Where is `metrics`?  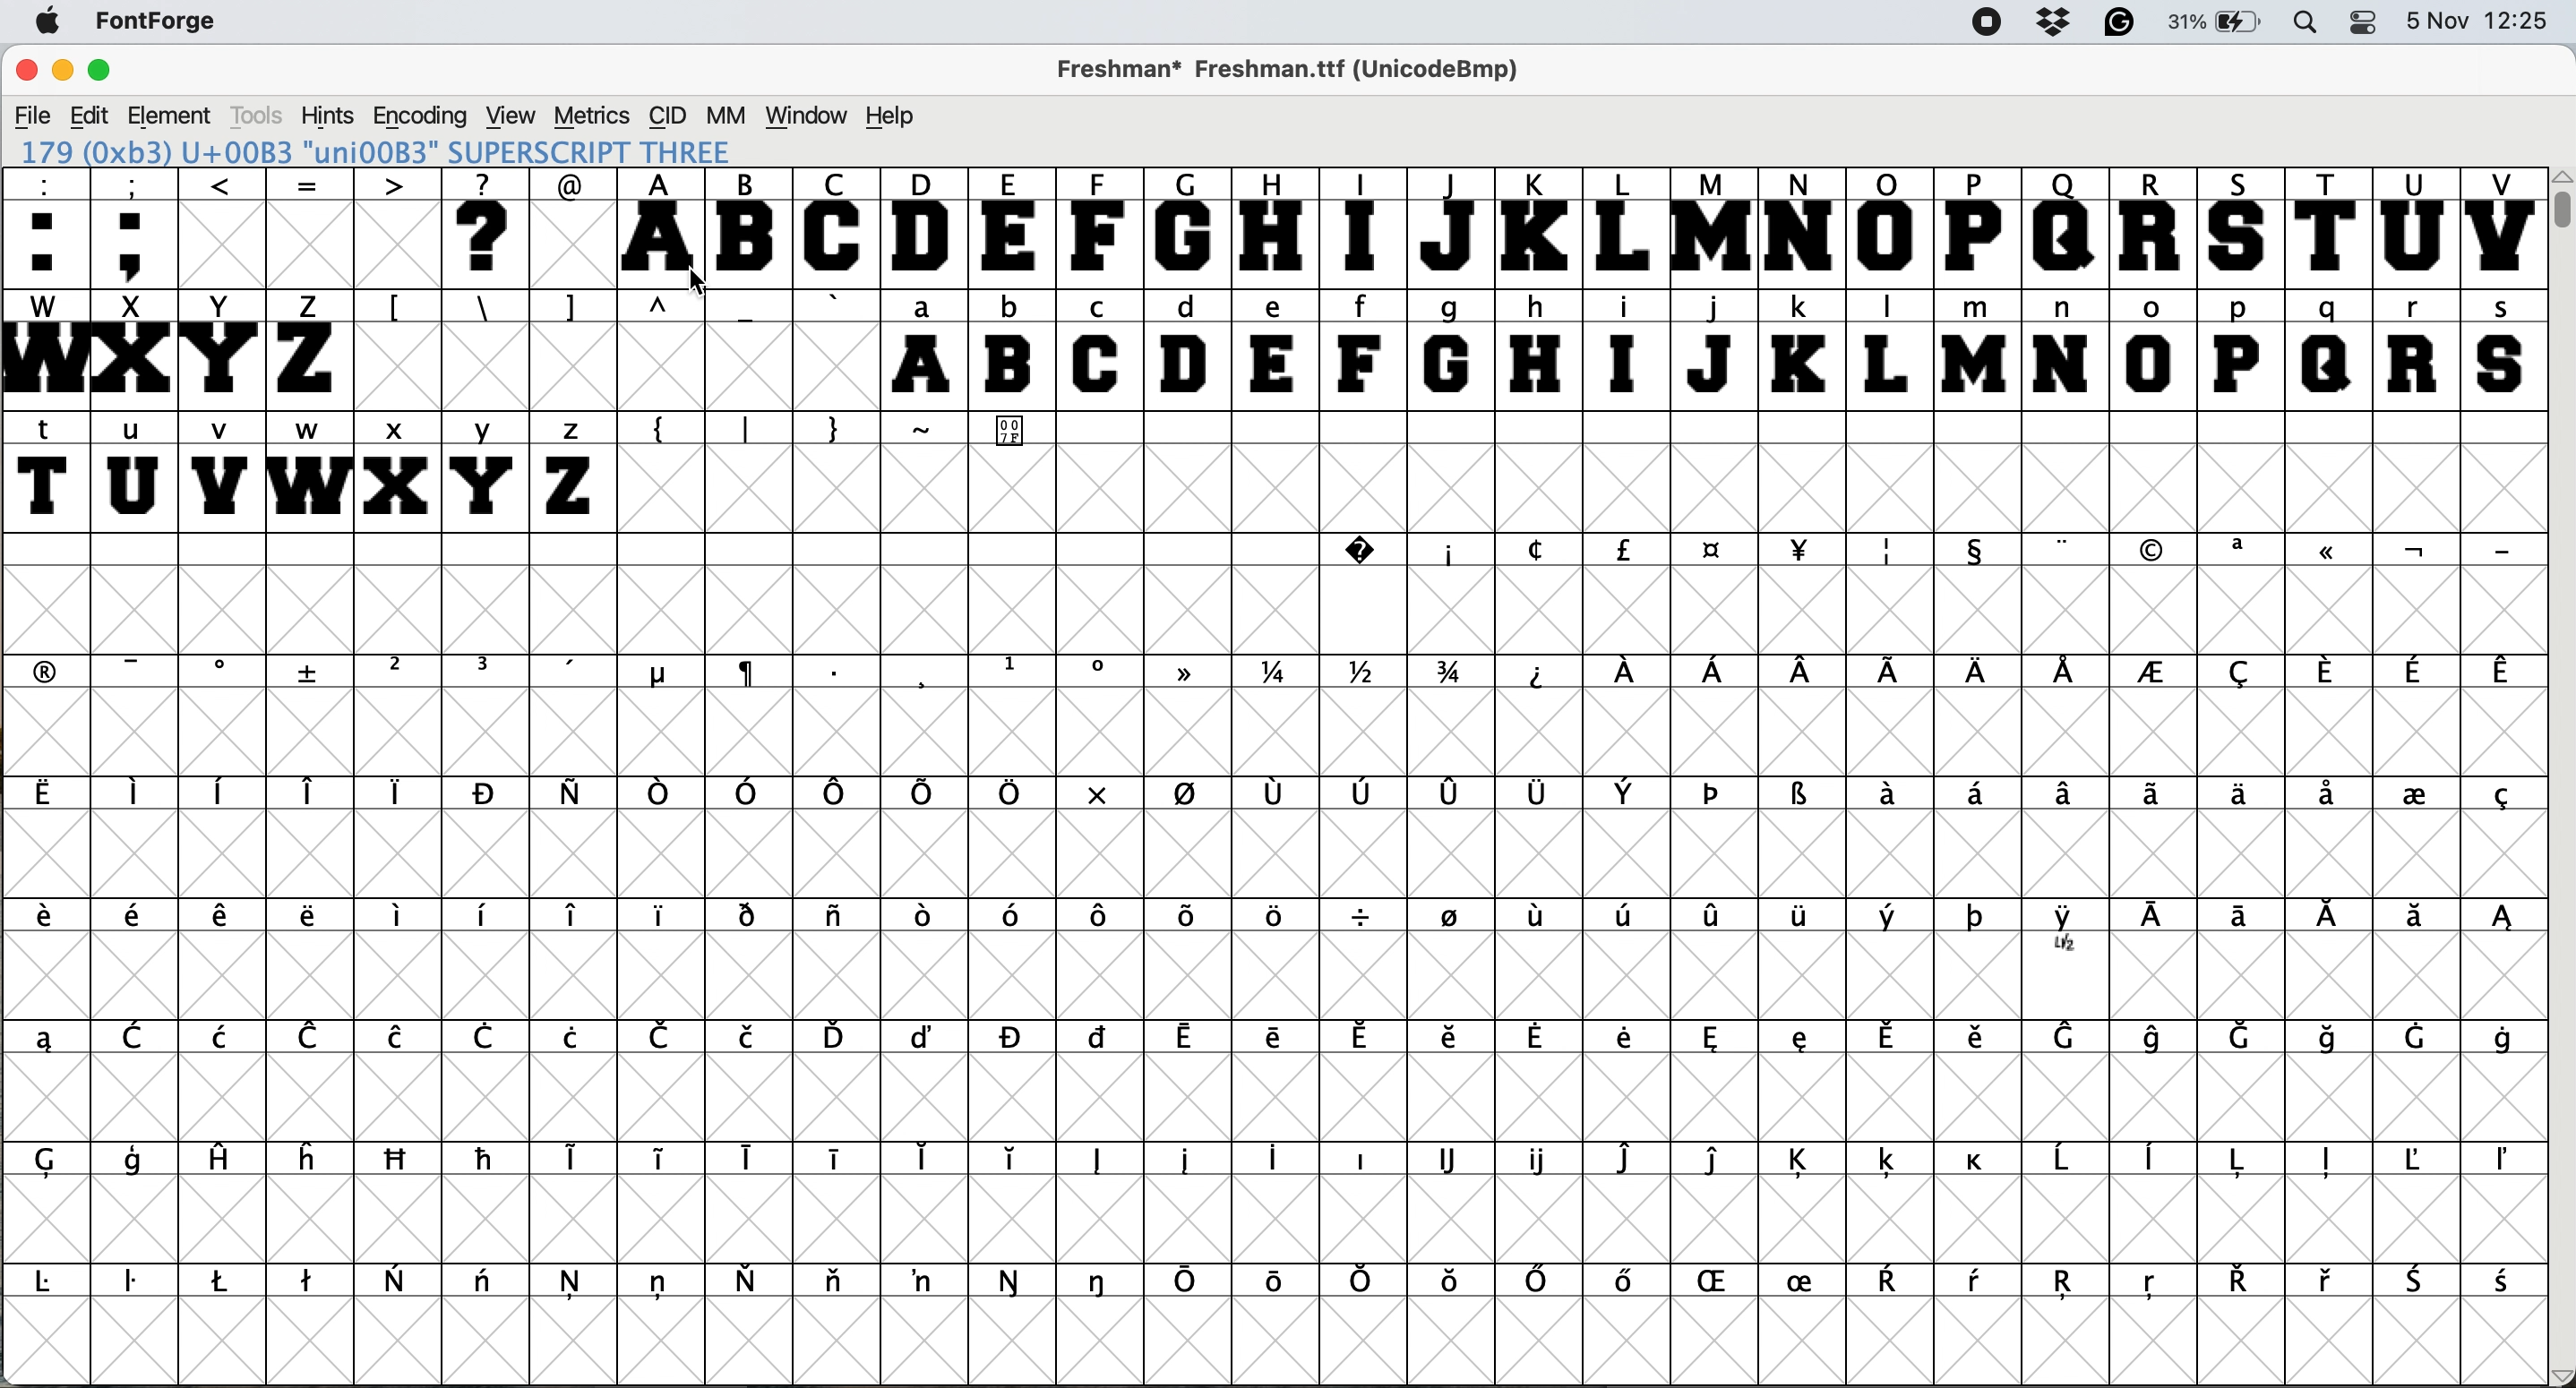
metrics is located at coordinates (590, 114).